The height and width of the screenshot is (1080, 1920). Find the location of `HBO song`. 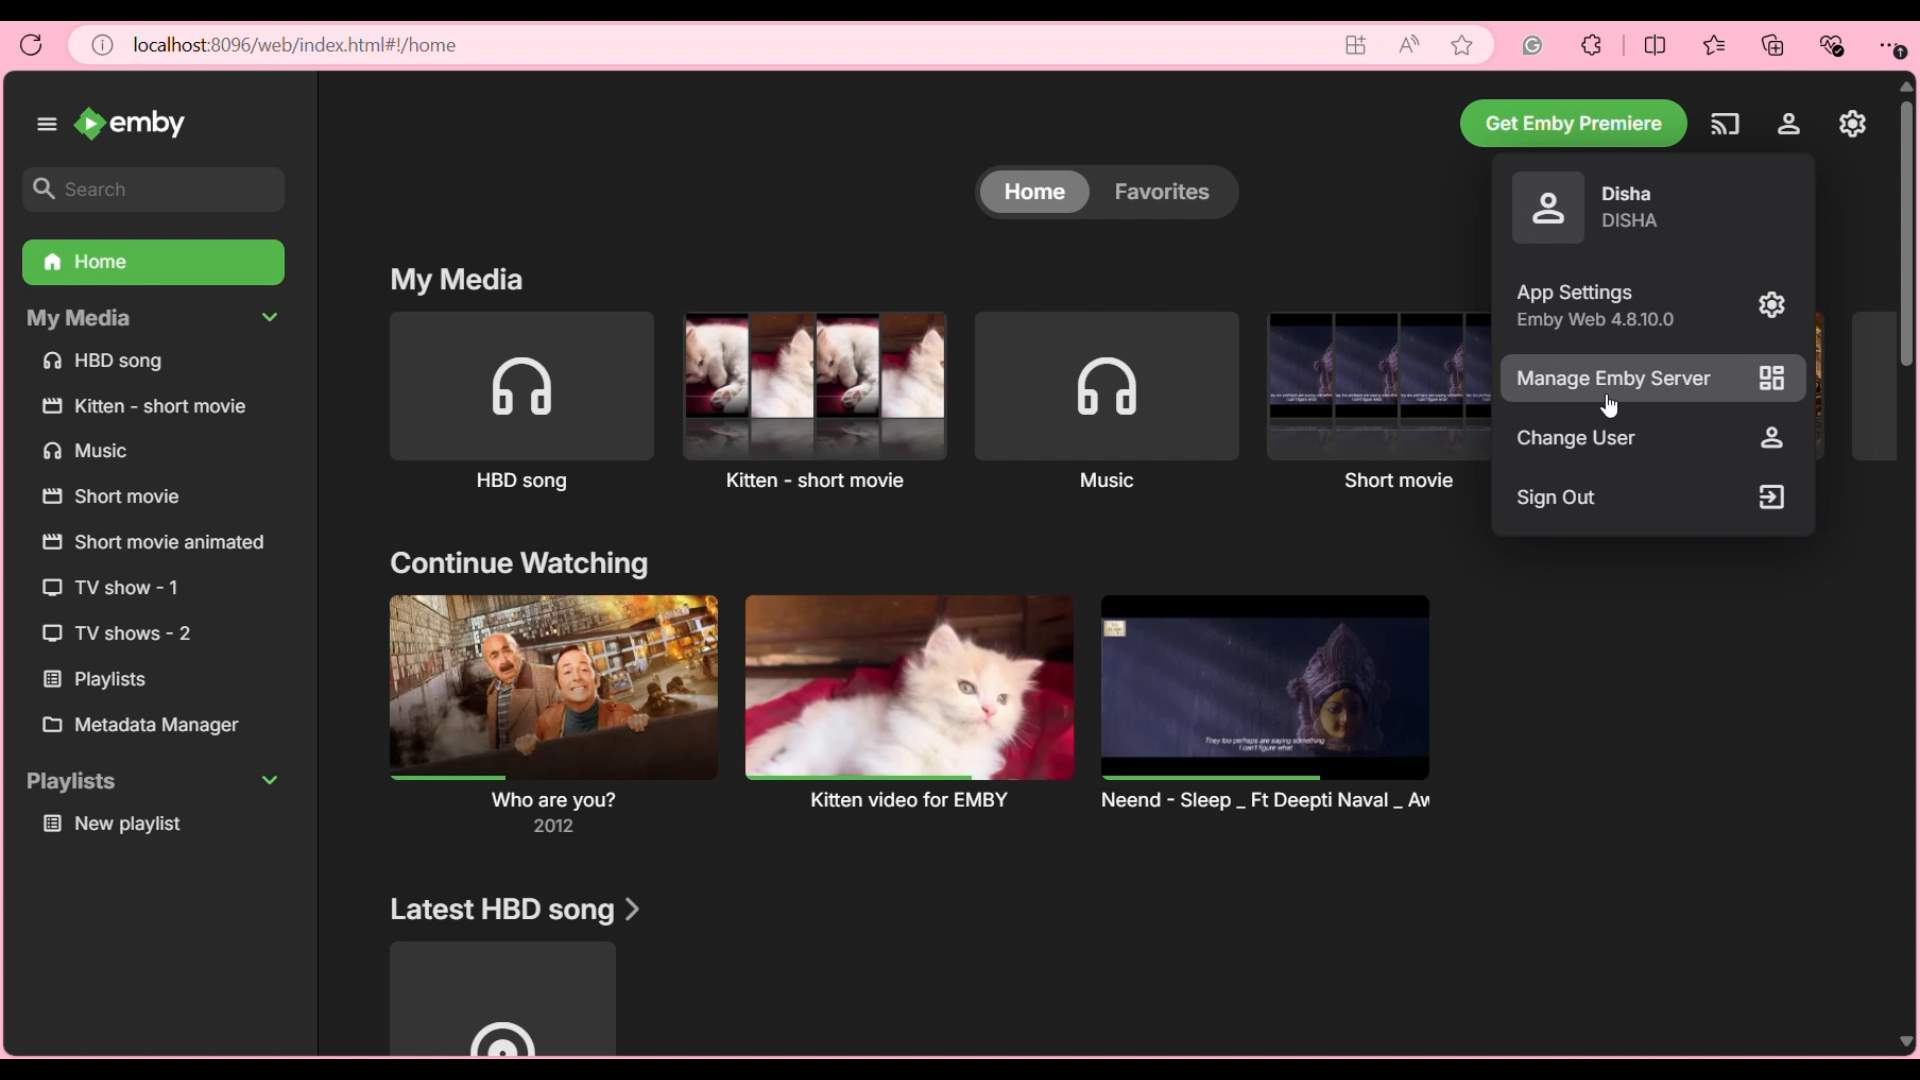

HBO song is located at coordinates (111, 362).